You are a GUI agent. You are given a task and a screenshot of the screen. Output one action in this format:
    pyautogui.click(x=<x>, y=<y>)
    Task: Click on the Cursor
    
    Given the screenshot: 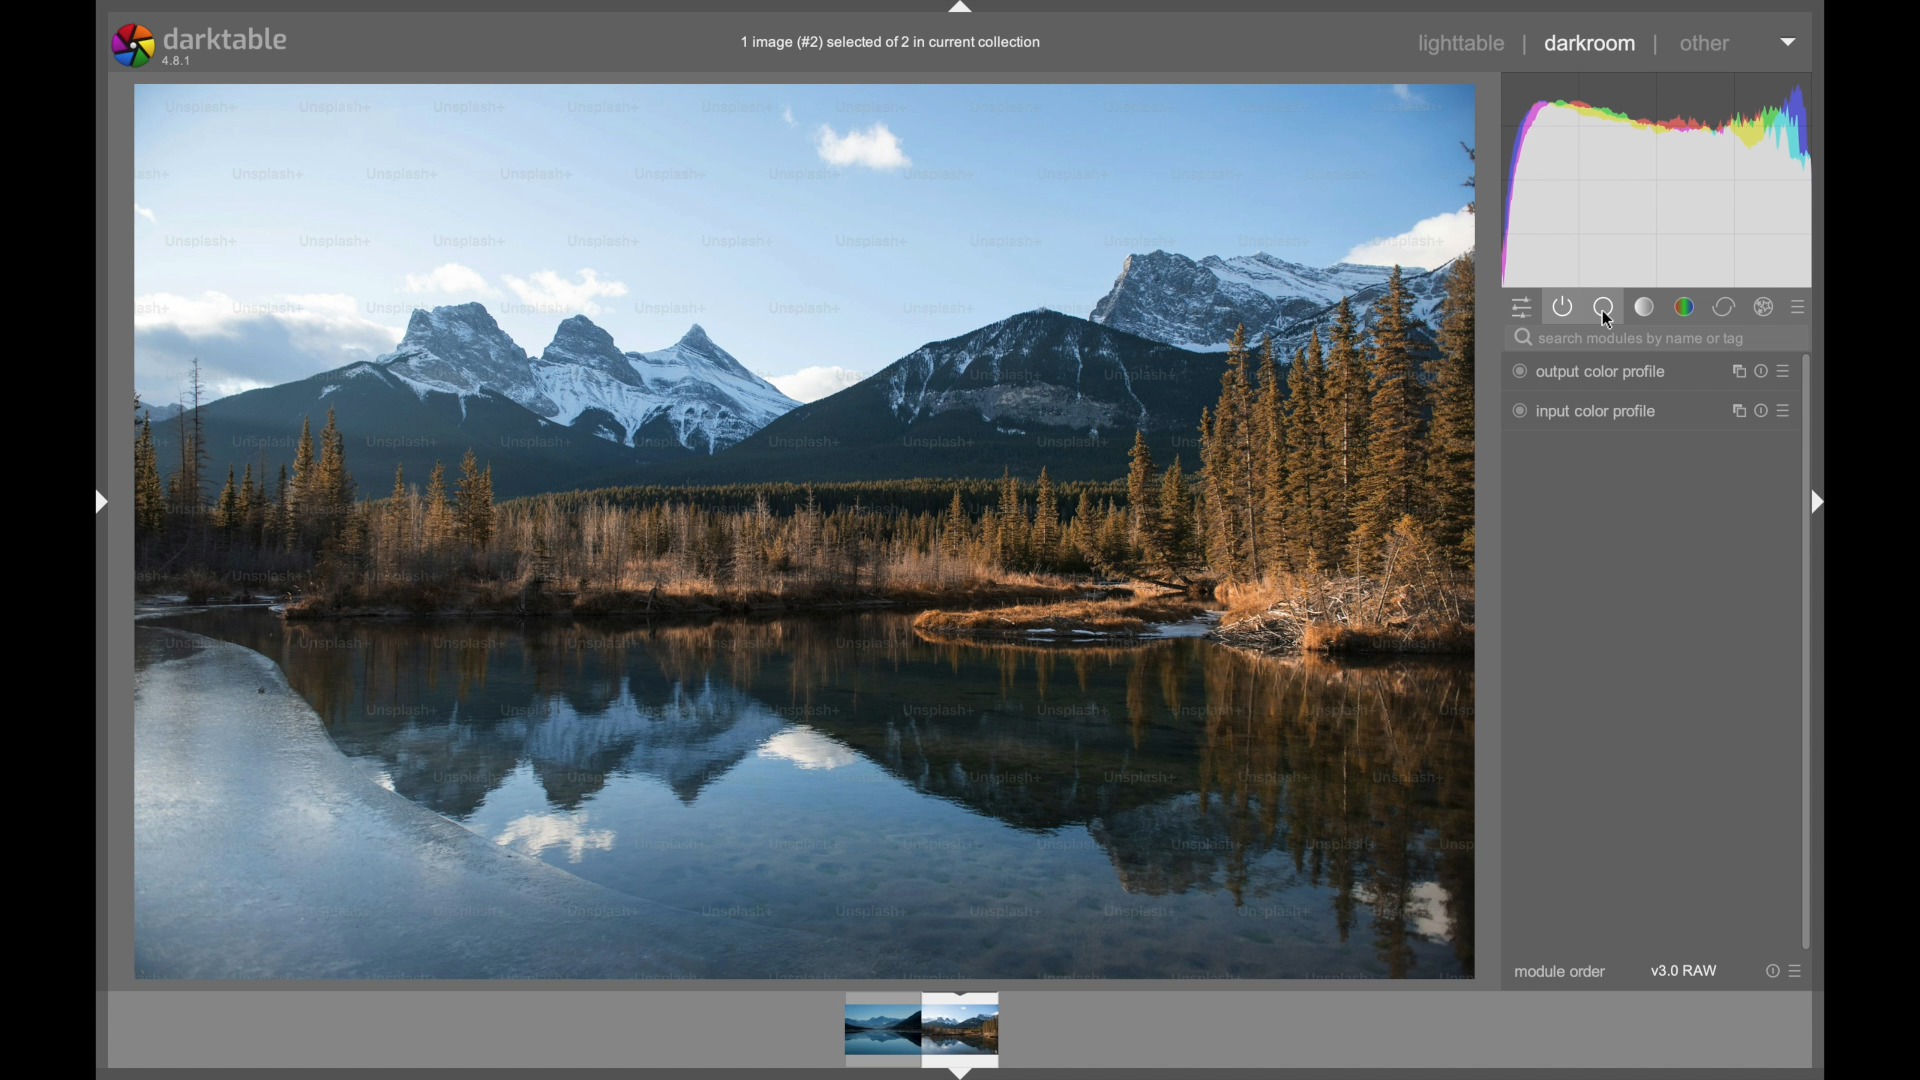 What is the action you would take?
    pyautogui.click(x=1609, y=325)
    